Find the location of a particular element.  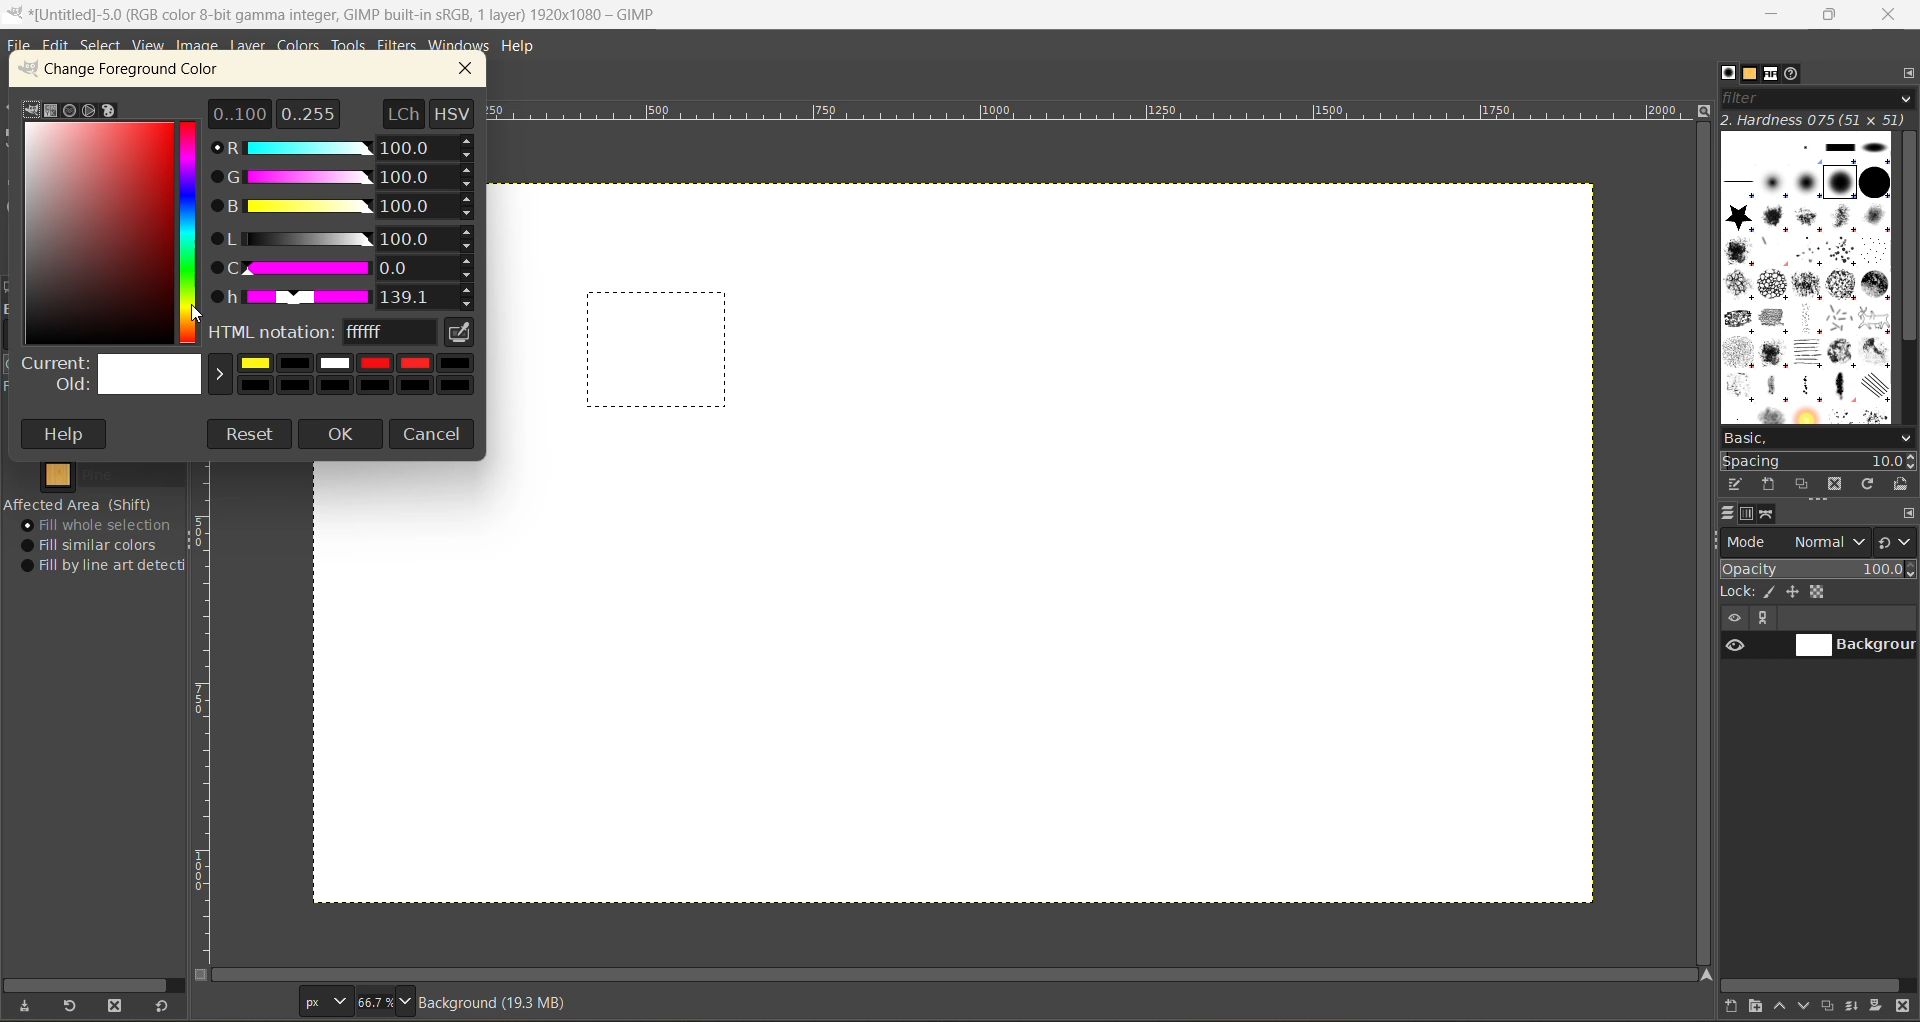

configure is located at coordinates (1906, 78).